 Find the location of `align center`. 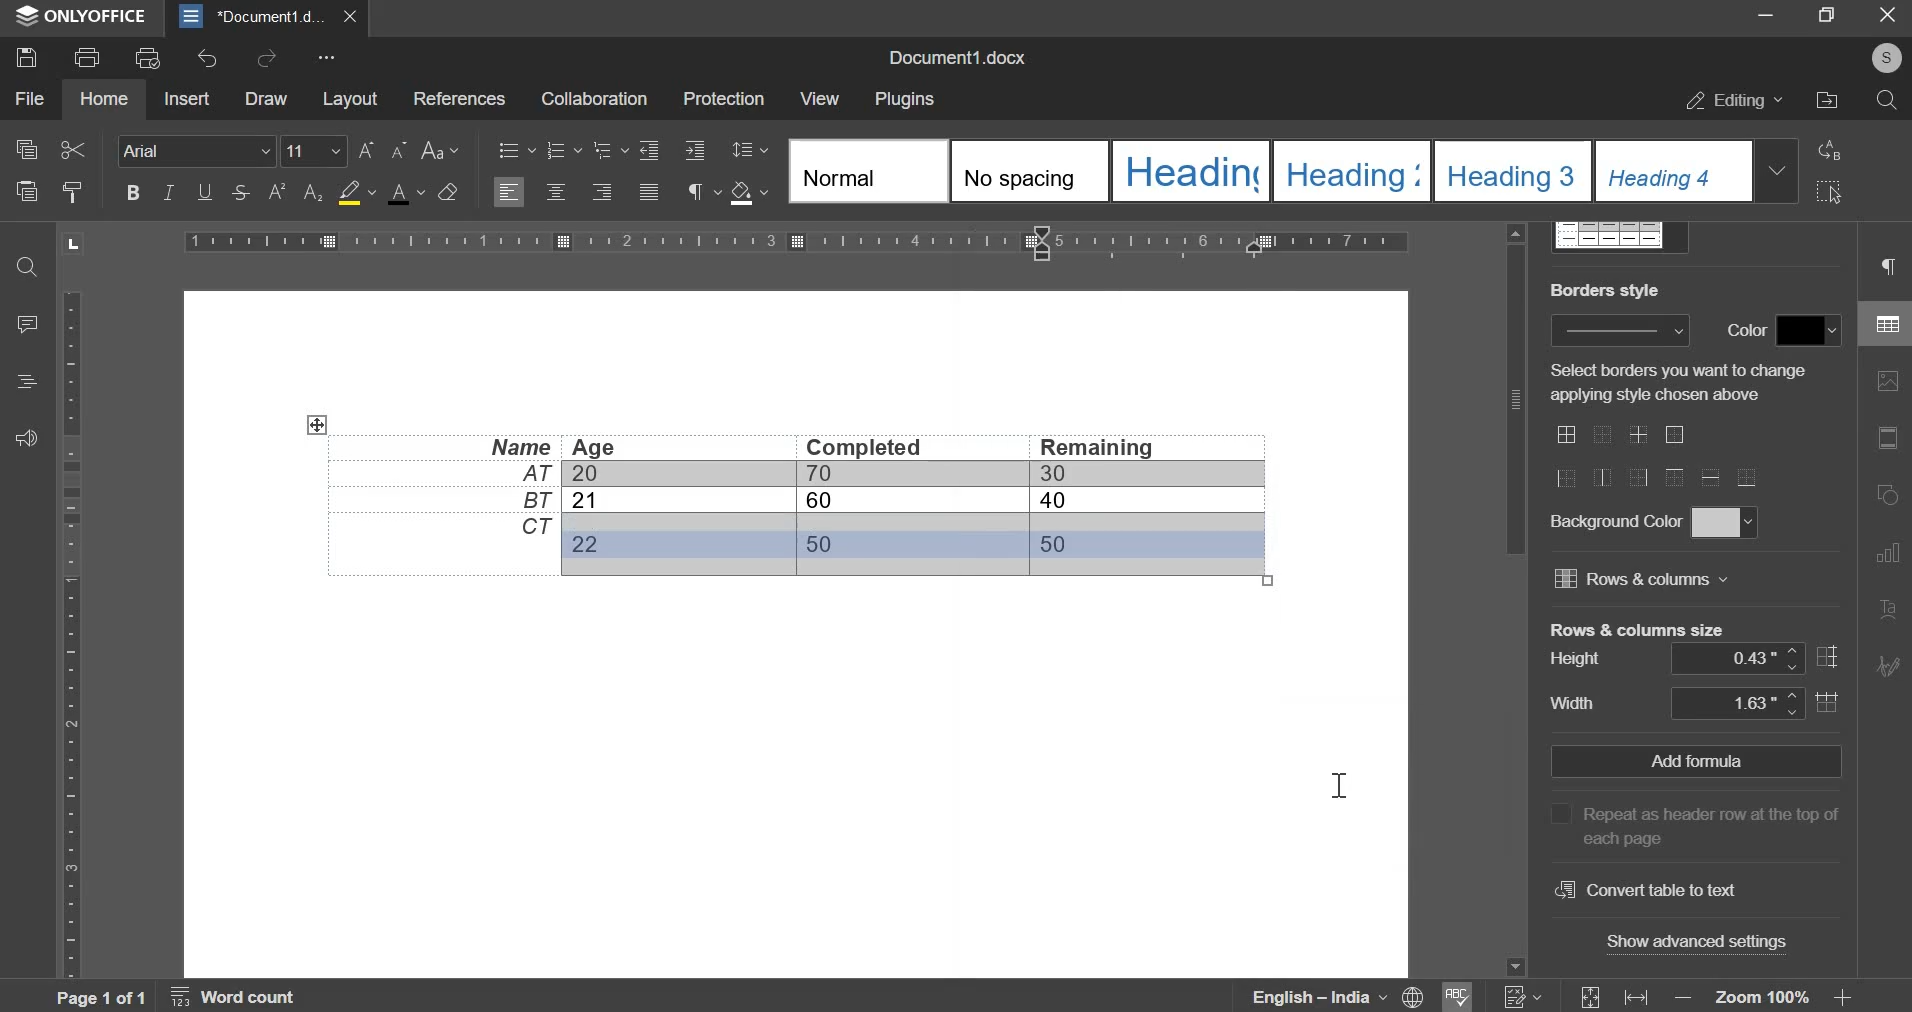

align center is located at coordinates (558, 191).